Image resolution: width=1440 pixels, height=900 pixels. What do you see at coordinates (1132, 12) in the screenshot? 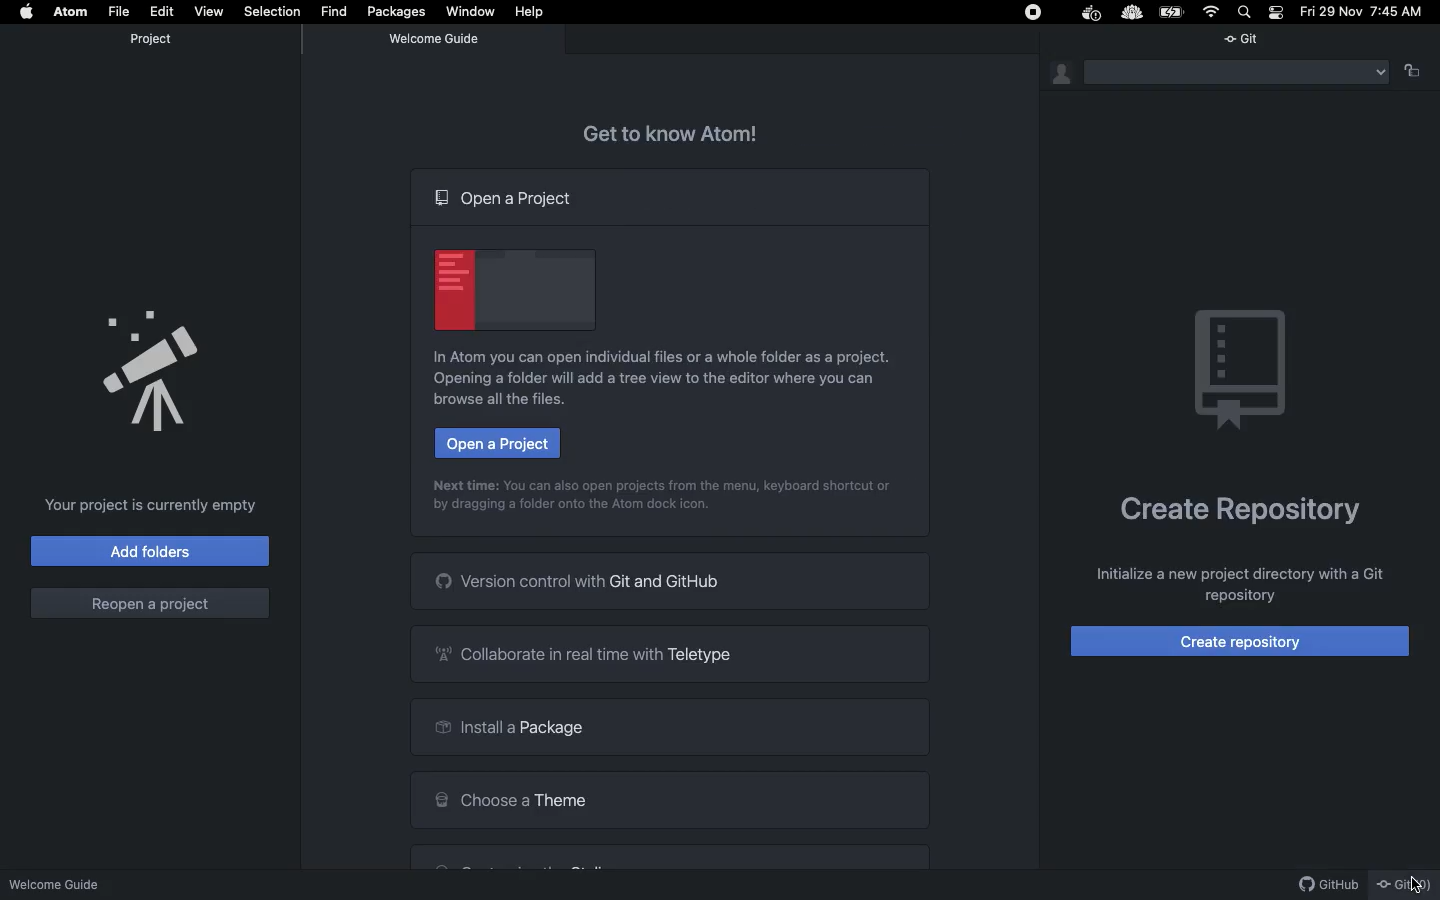
I see `Extension` at bounding box center [1132, 12].